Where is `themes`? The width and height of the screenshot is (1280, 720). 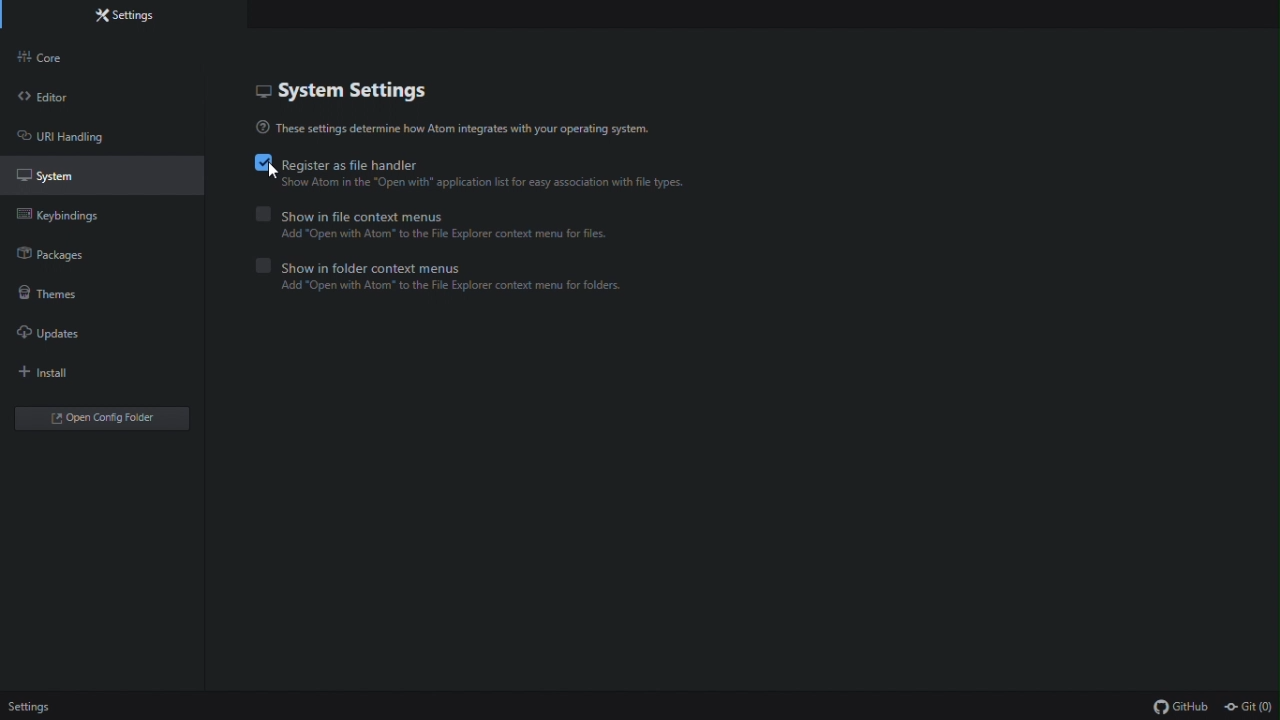 themes is located at coordinates (55, 297).